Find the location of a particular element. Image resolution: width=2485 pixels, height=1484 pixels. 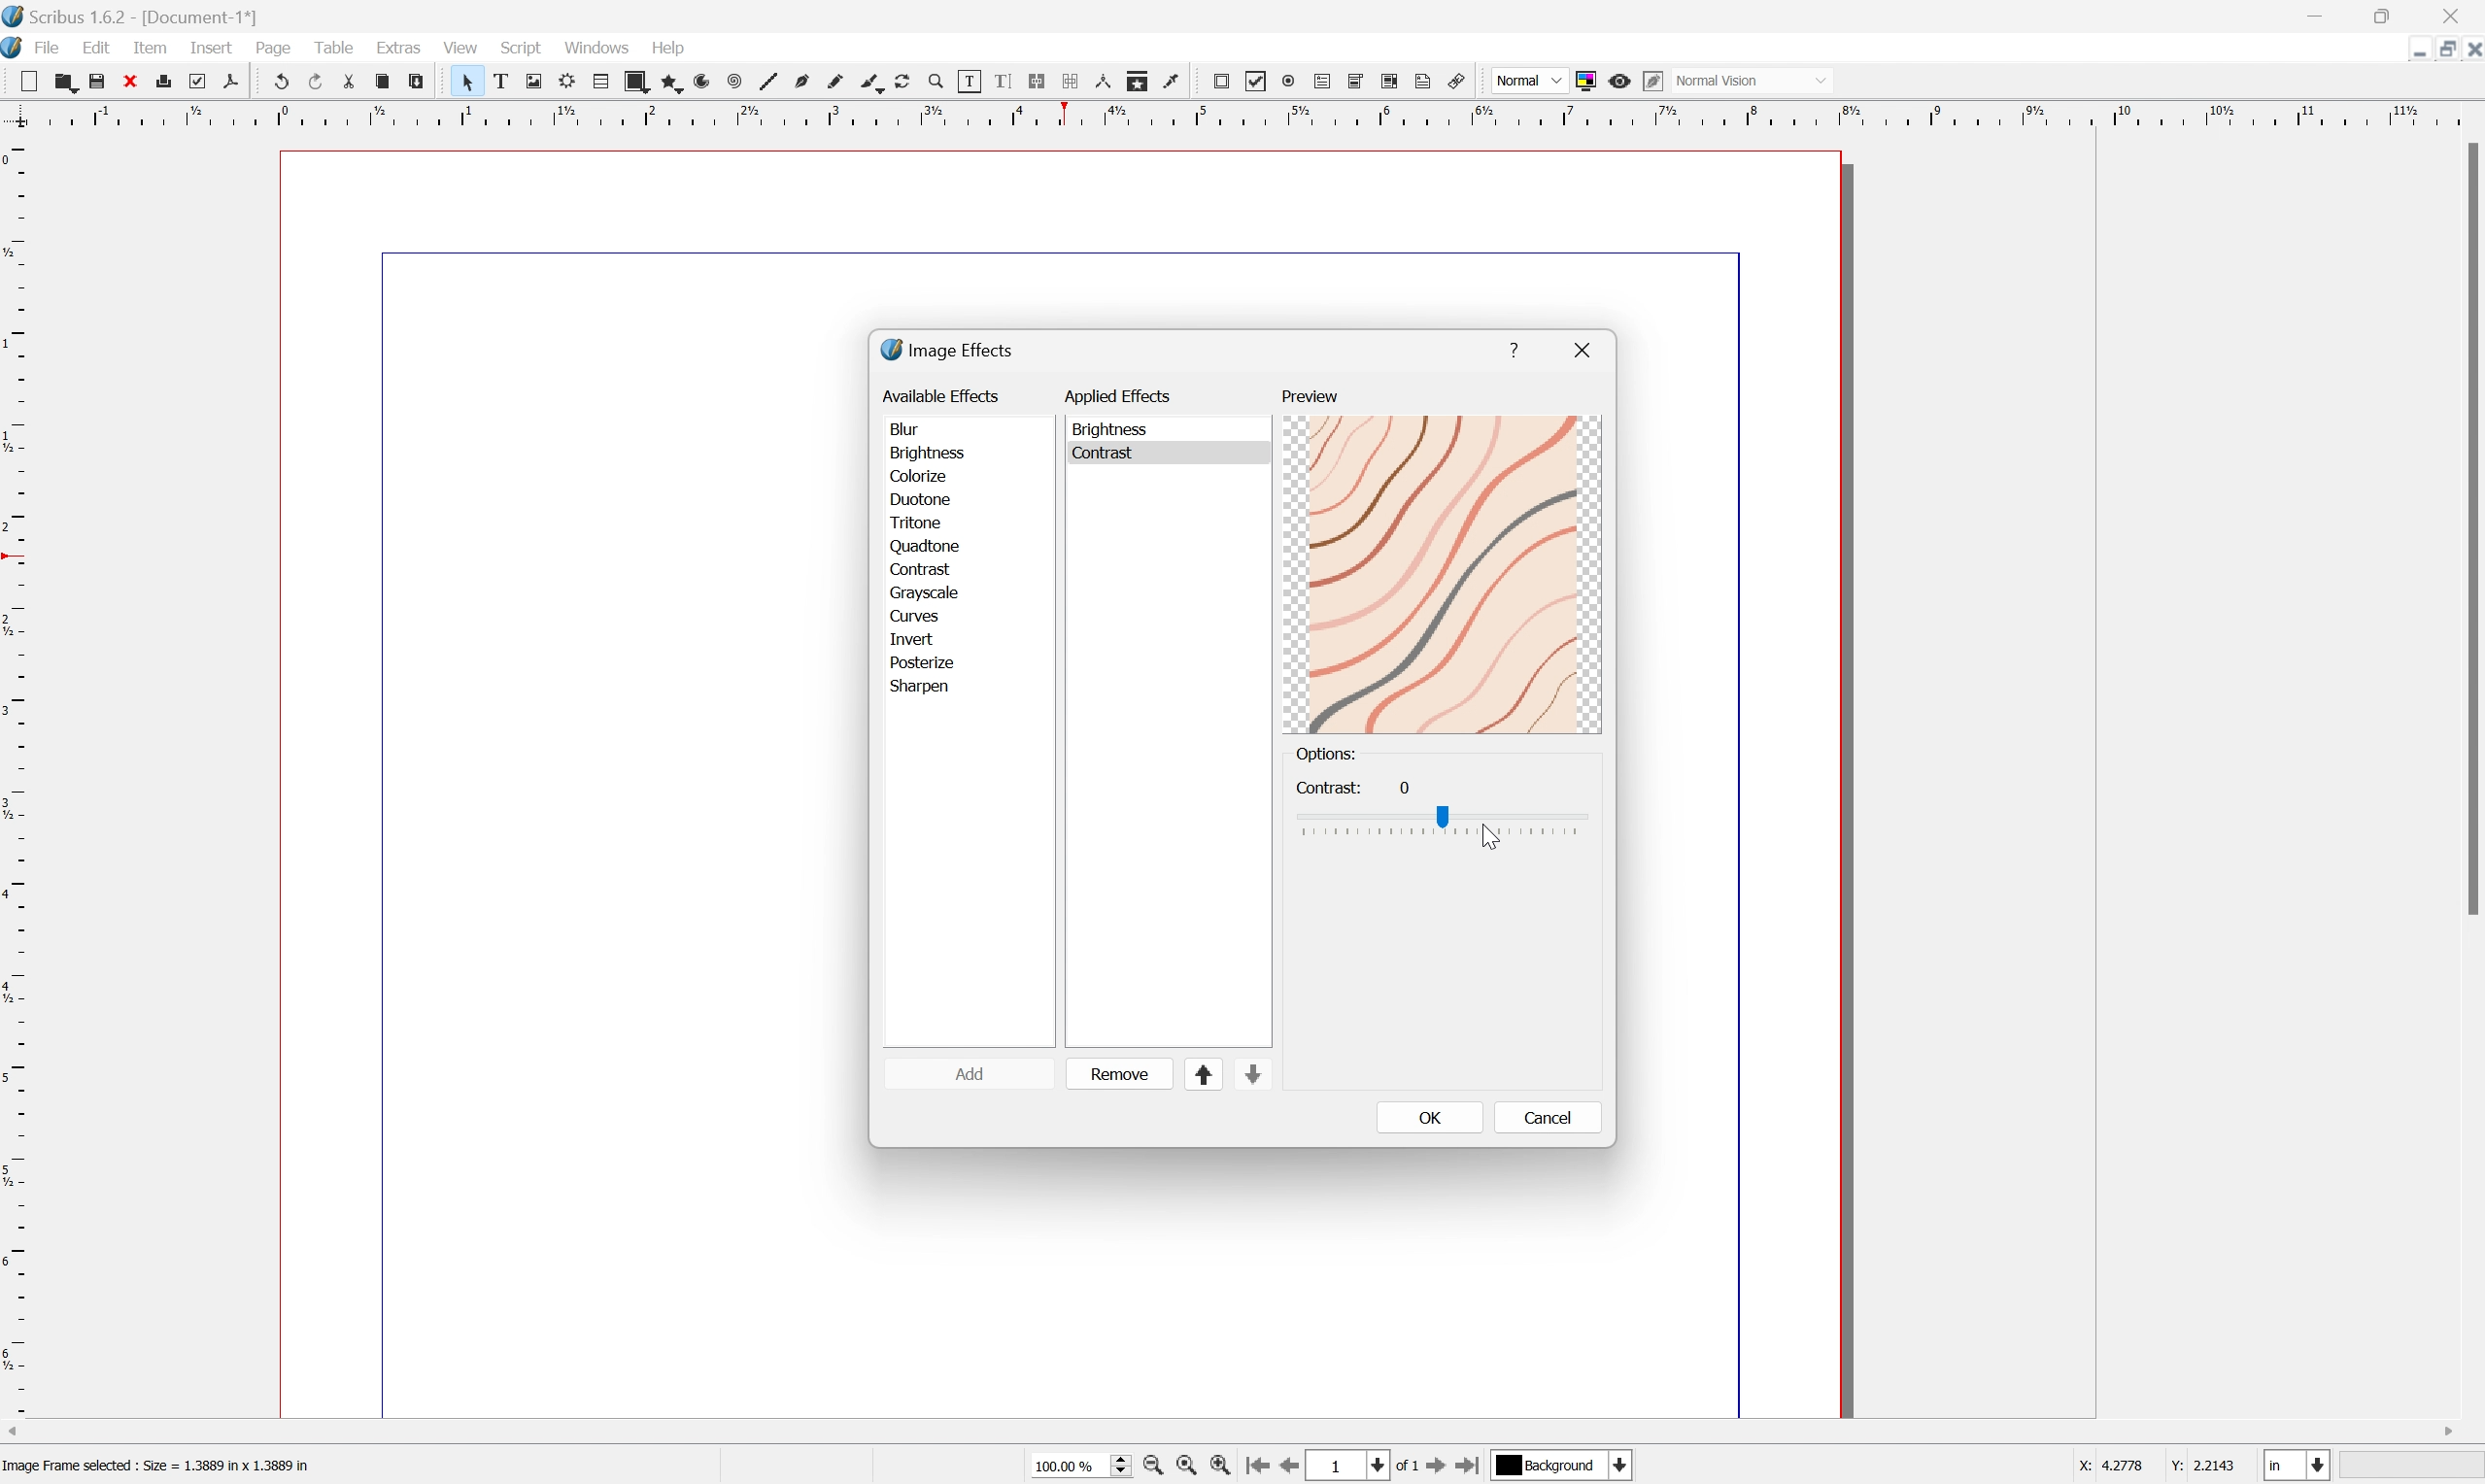

remove is located at coordinates (1122, 1073).